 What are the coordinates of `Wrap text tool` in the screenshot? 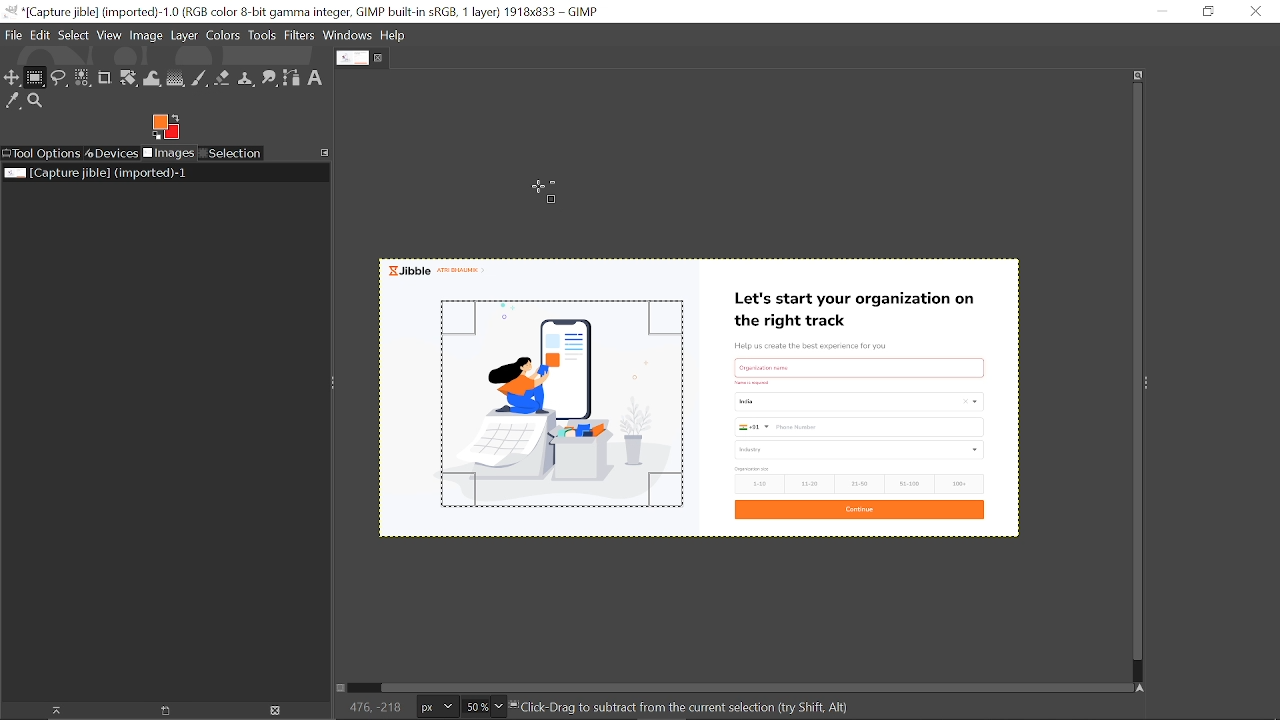 It's located at (153, 79).